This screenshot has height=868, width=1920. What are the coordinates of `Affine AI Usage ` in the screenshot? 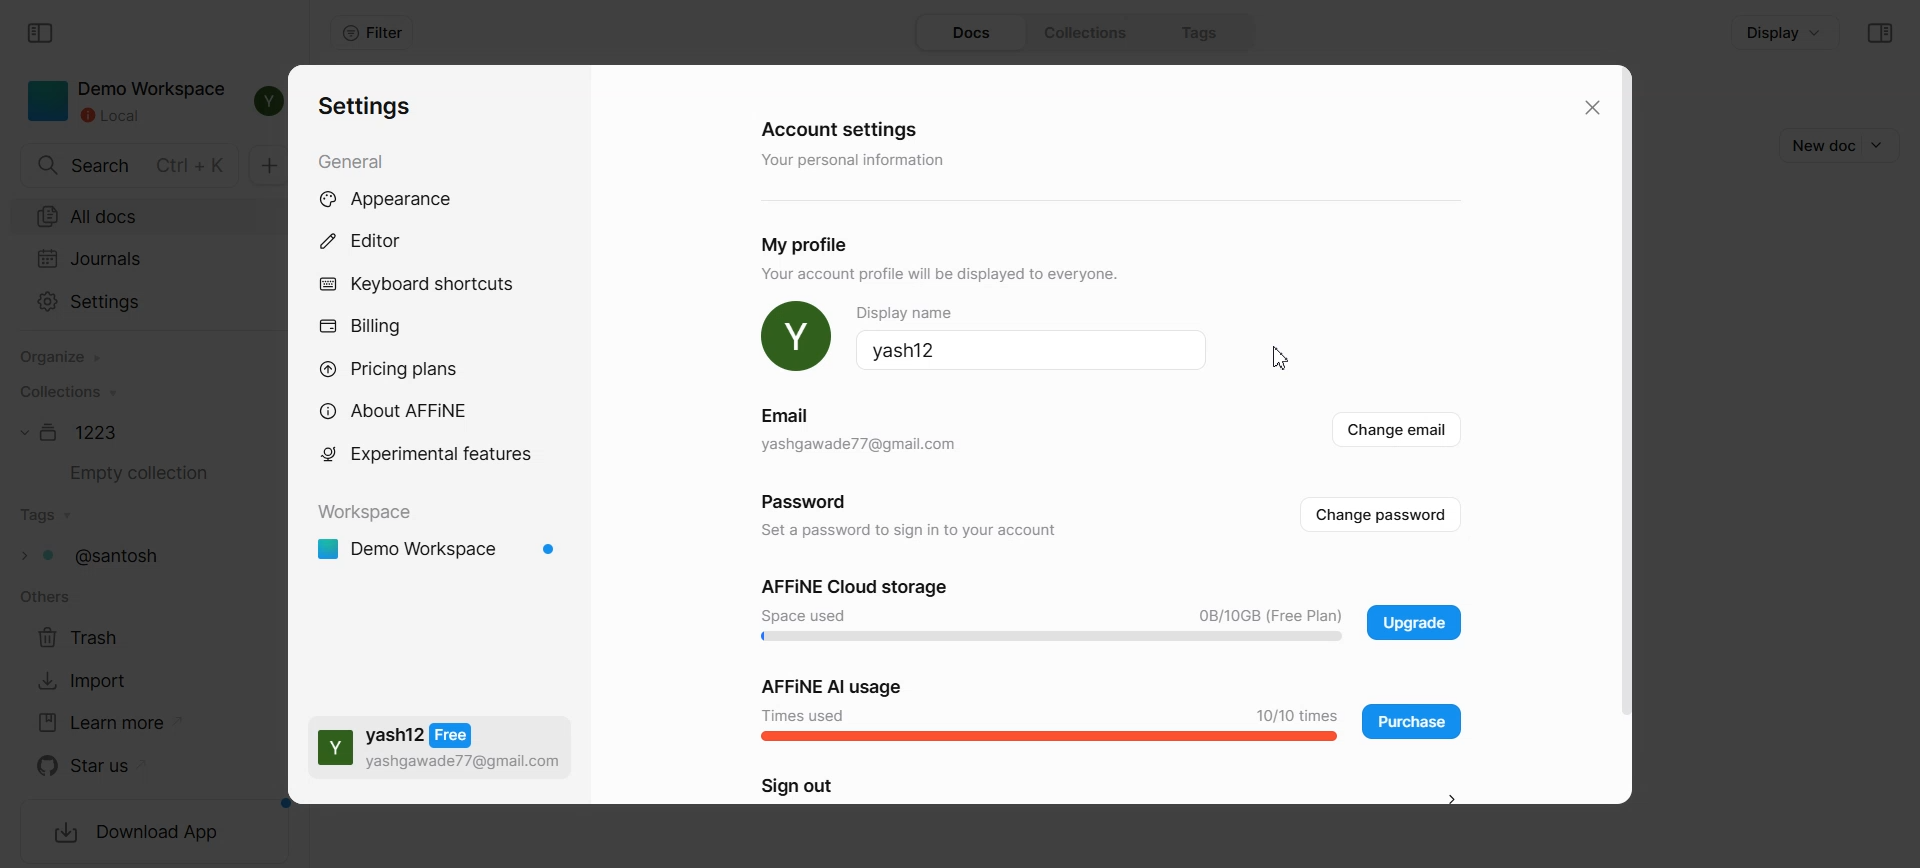 It's located at (1049, 707).